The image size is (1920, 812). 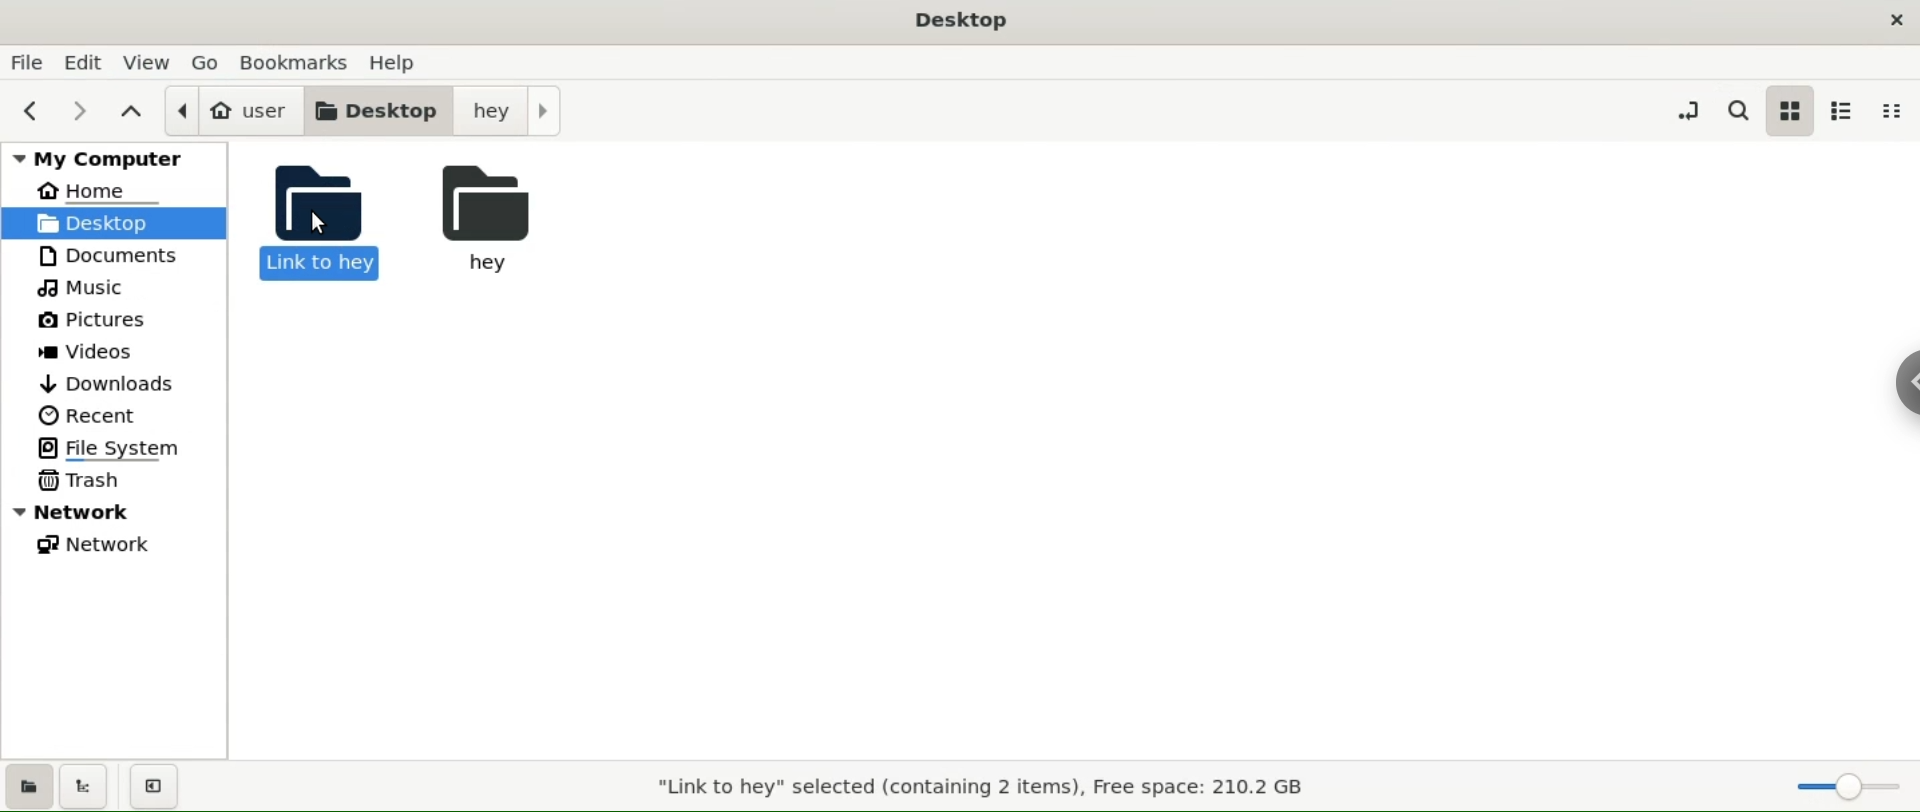 I want to click on "link to hey" selected (containing 2 items), Free Space: 210.2 G, so click(x=991, y=788).